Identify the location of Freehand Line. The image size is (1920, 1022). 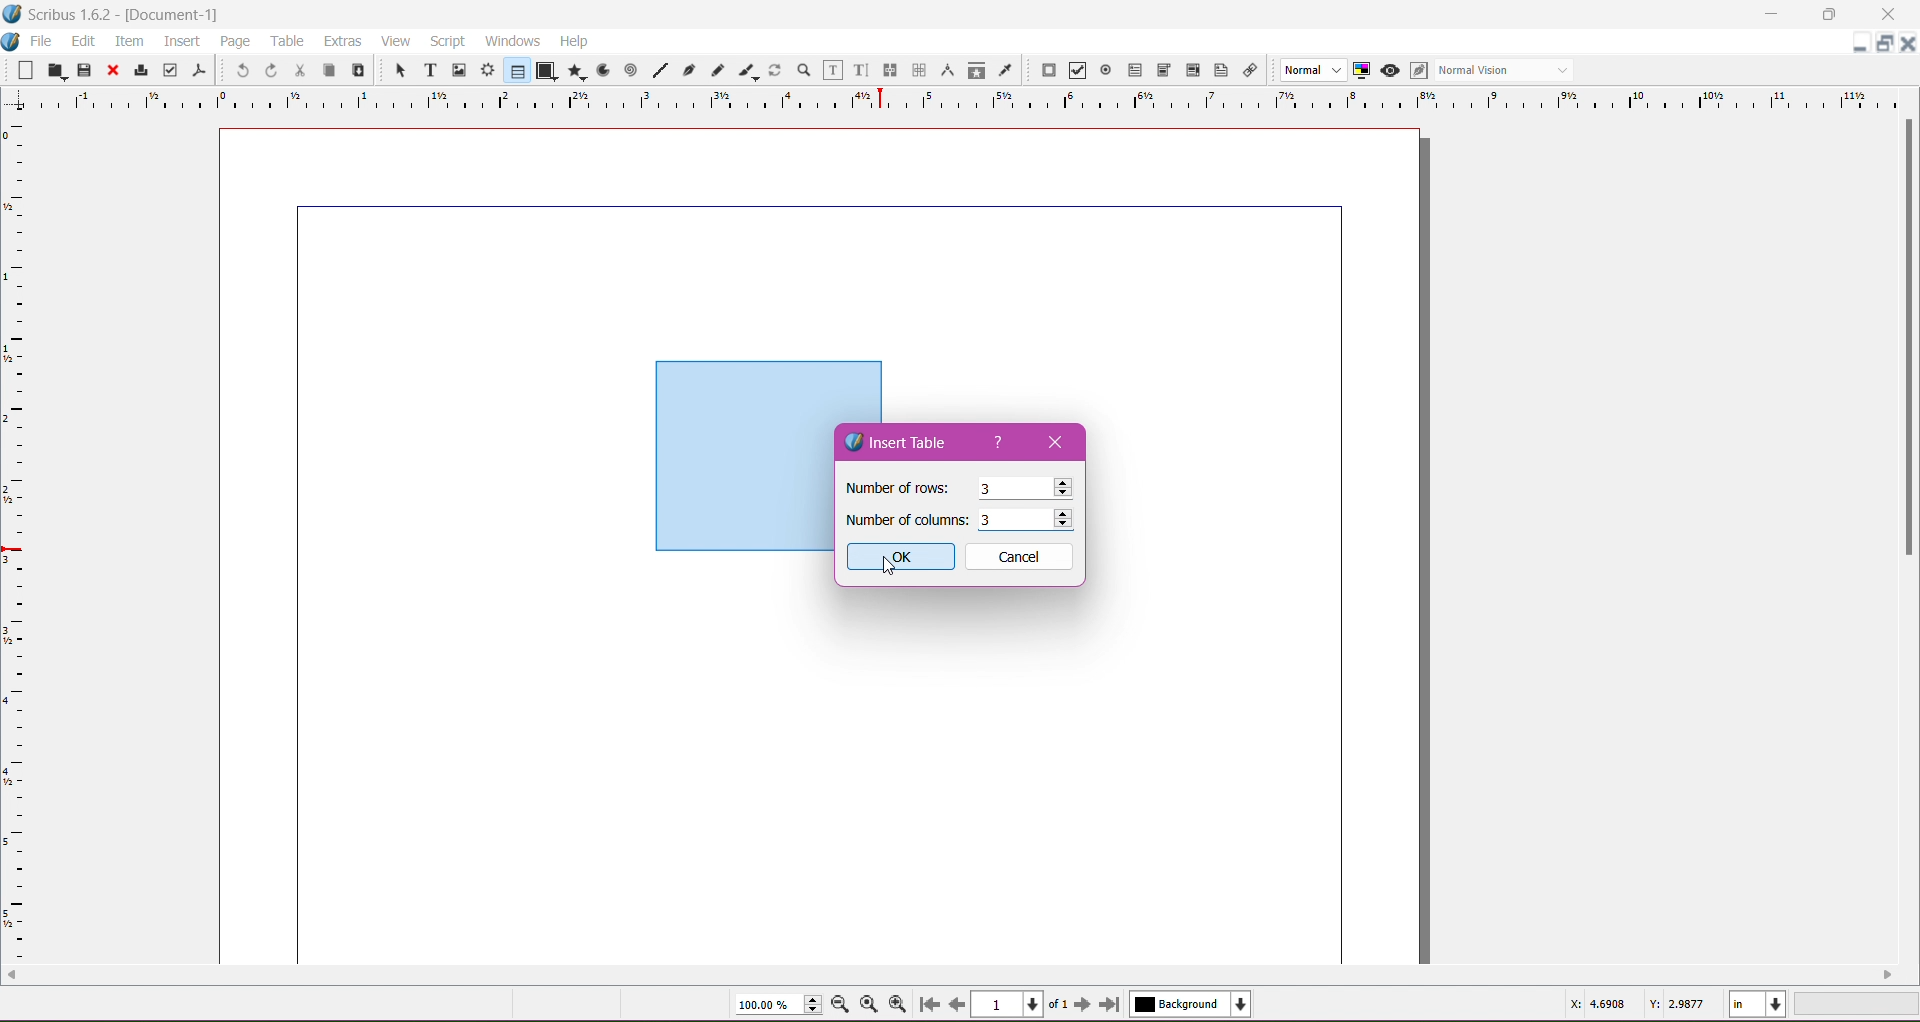
(717, 71).